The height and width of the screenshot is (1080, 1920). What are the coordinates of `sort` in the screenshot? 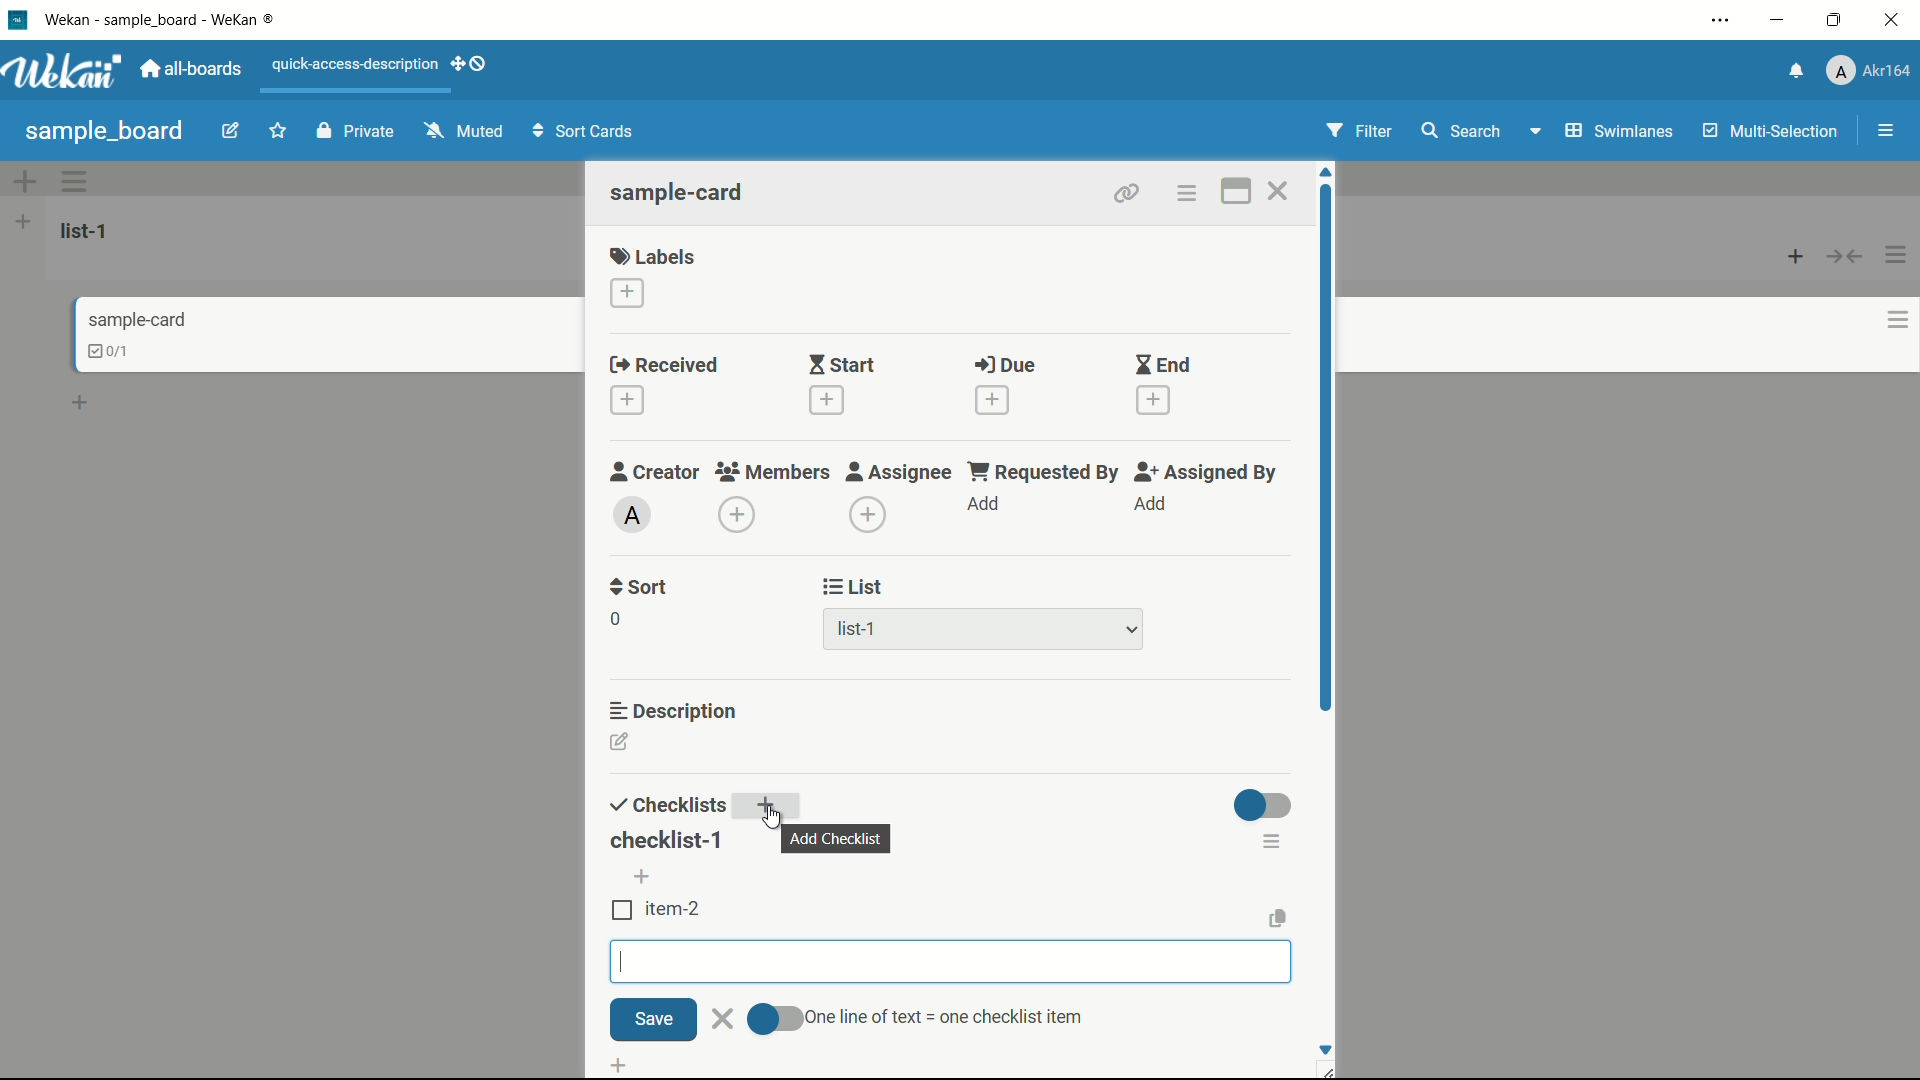 It's located at (640, 587).